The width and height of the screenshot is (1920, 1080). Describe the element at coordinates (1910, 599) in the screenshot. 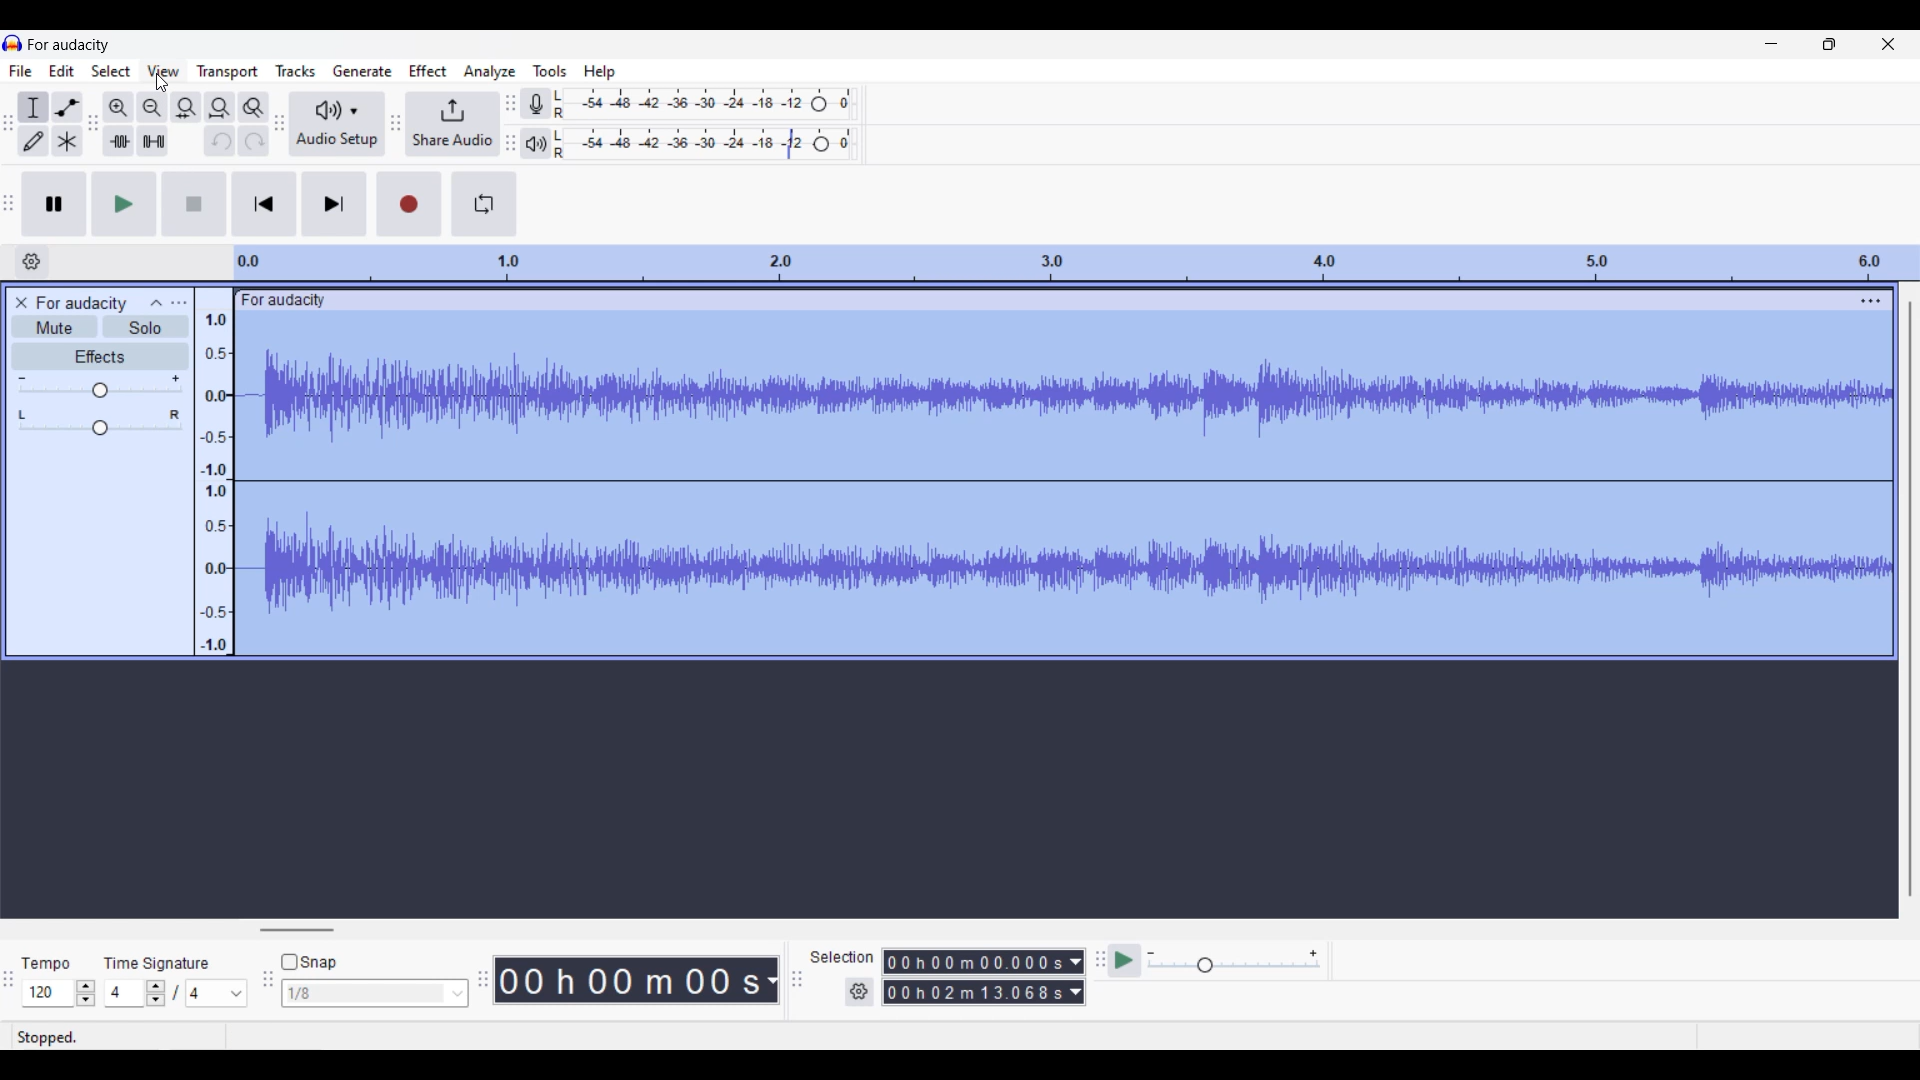

I see `Vertical slide bar` at that location.